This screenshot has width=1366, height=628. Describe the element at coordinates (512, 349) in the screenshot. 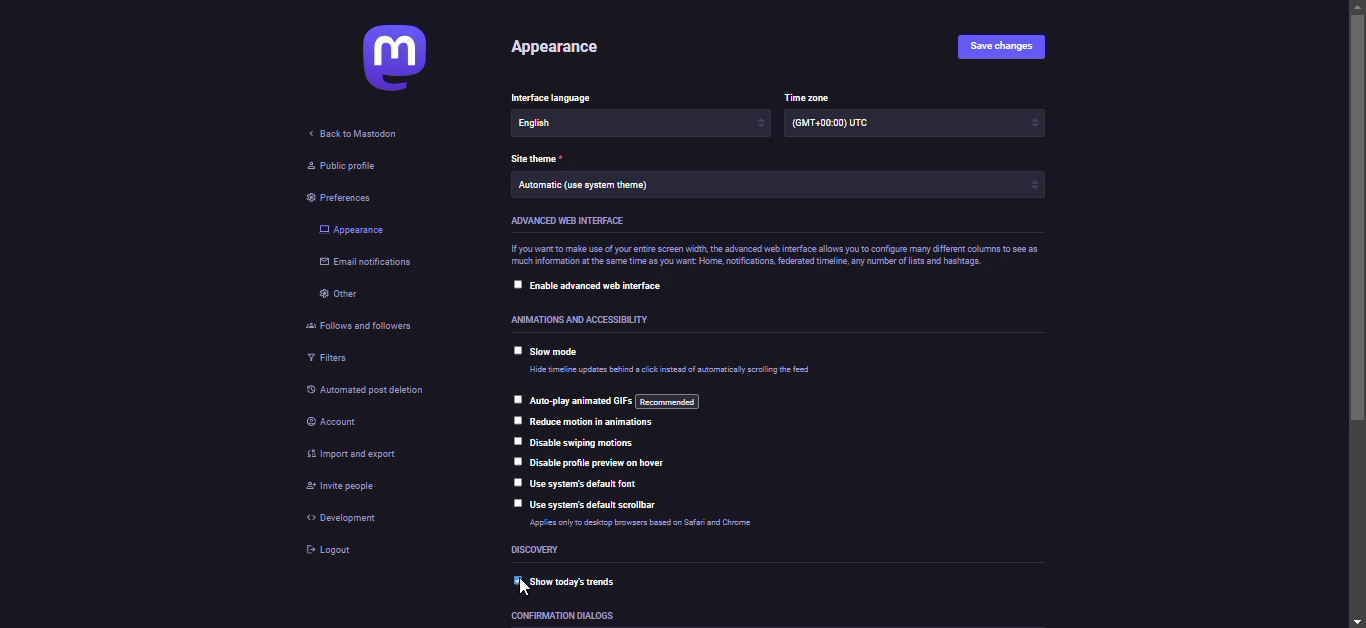

I see `click to select` at that location.